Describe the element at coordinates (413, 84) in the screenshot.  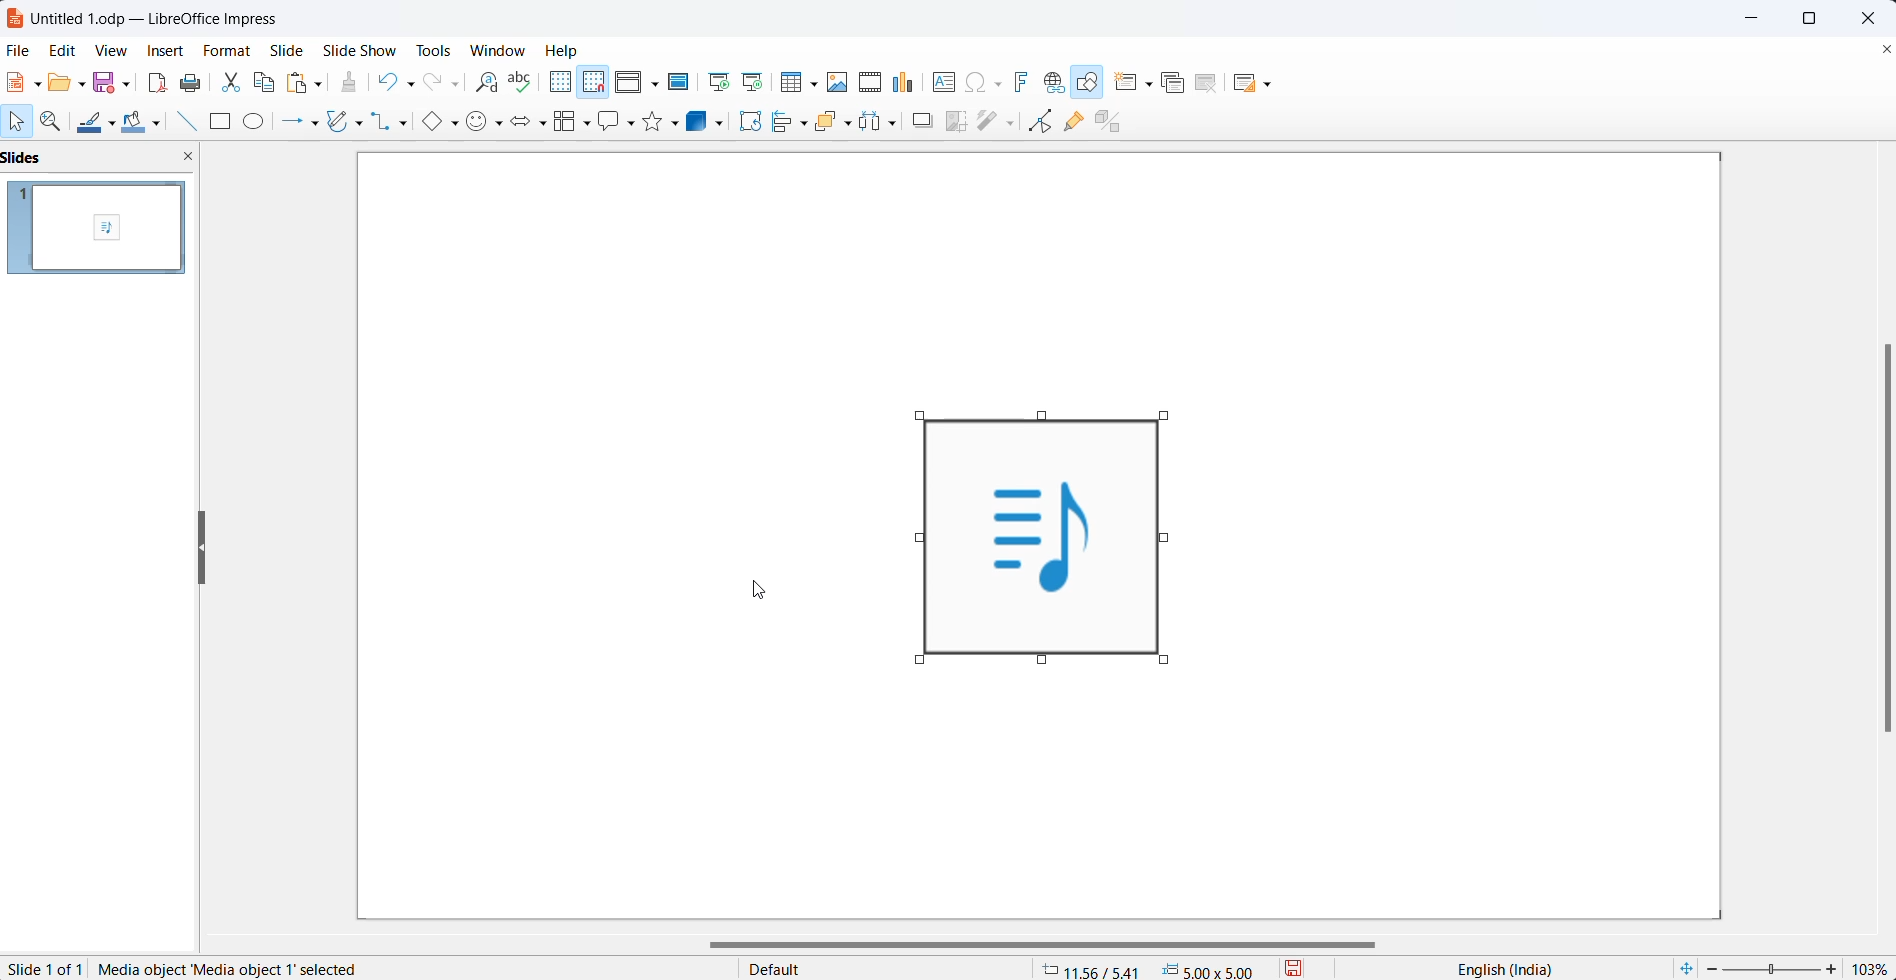
I see `actions to undo list dropdown button` at that location.